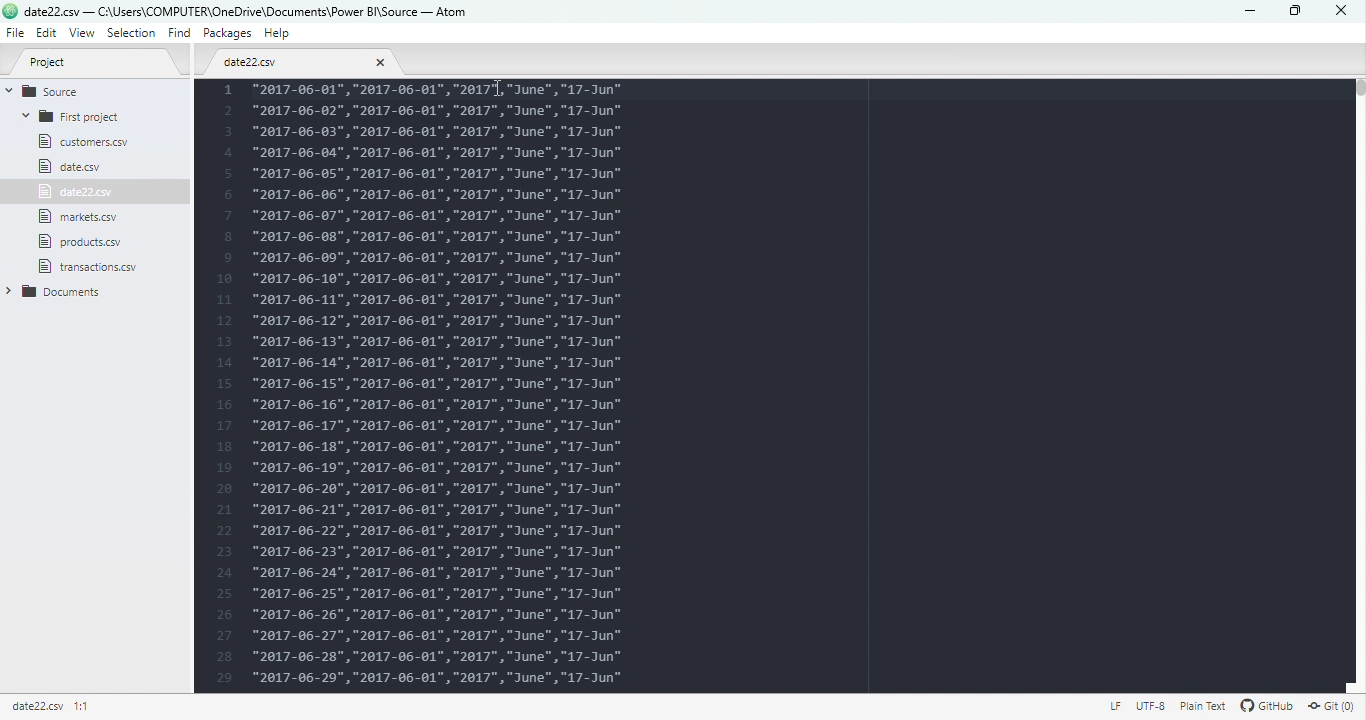 This screenshot has height=720, width=1366. I want to click on plain text , so click(1198, 705).